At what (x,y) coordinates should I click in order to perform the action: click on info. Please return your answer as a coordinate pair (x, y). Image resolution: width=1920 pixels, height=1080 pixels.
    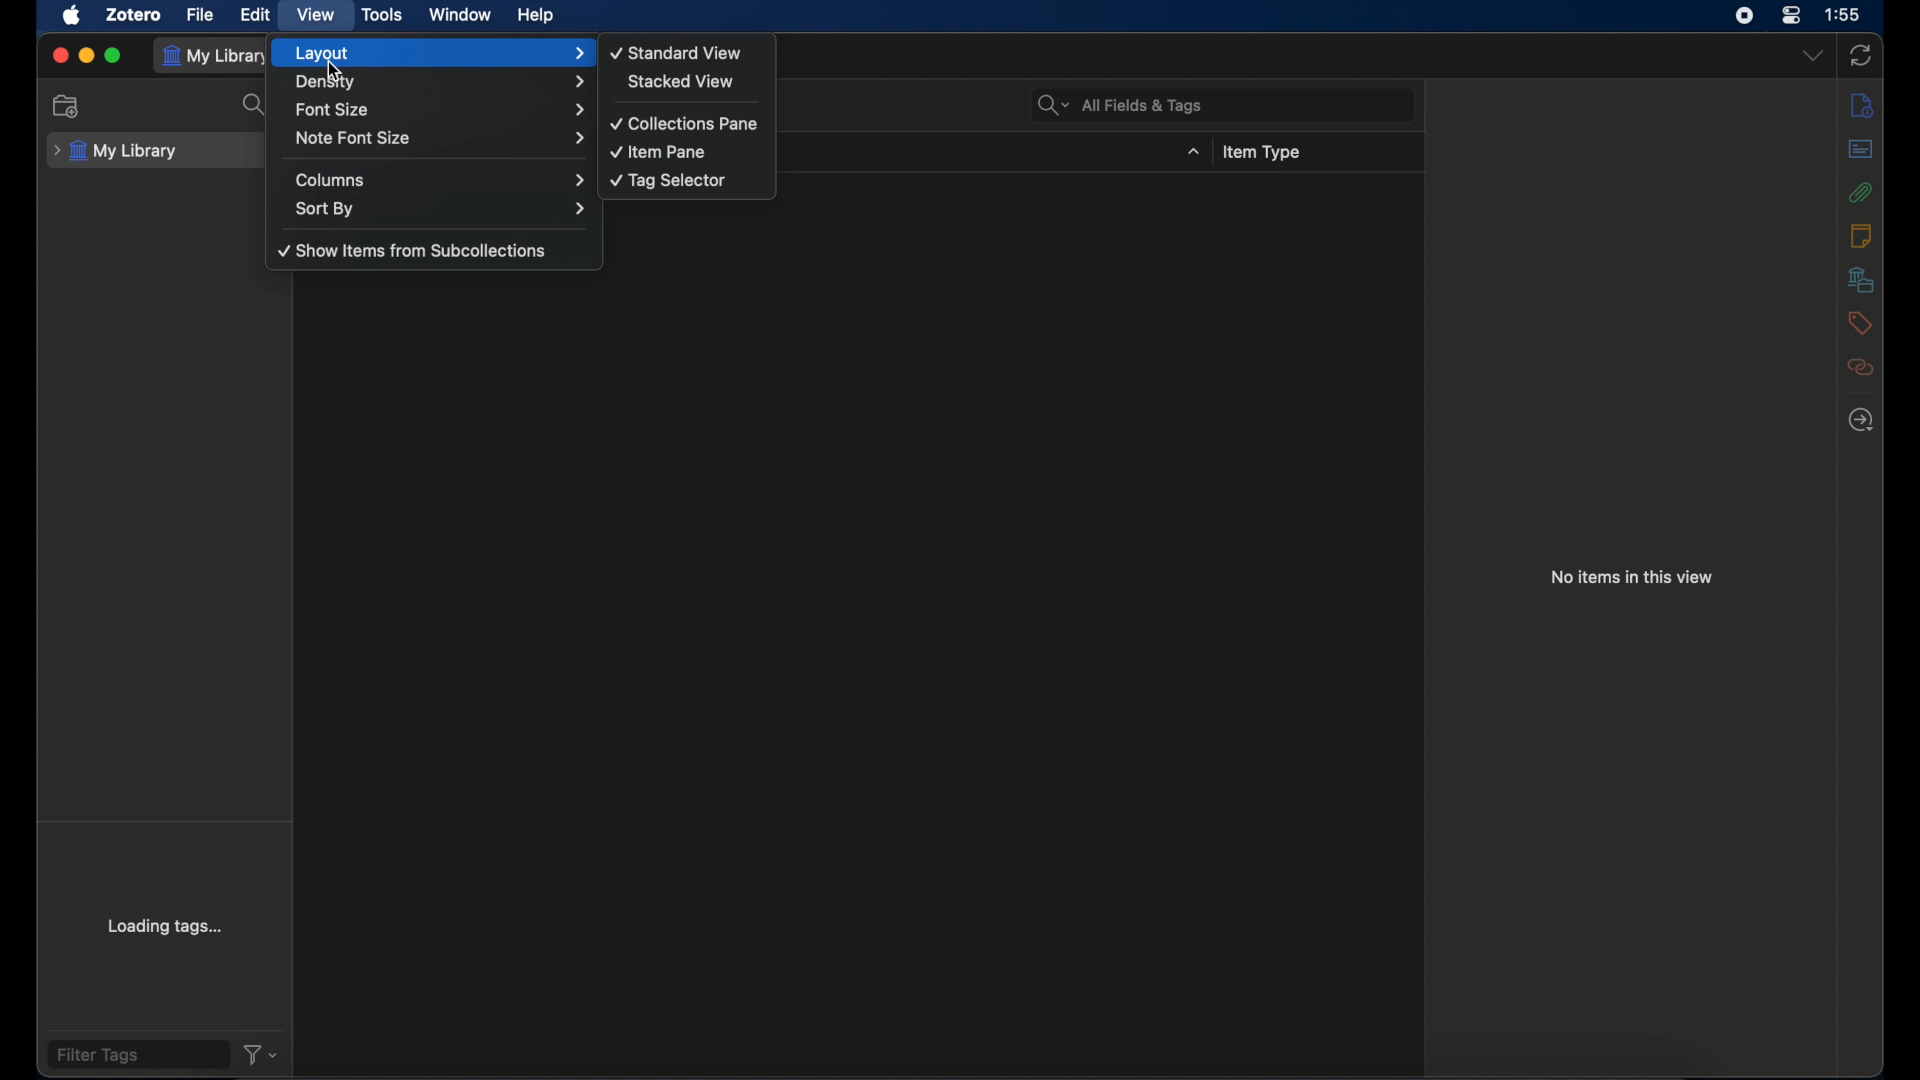
    Looking at the image, I should click on (1861, 104).